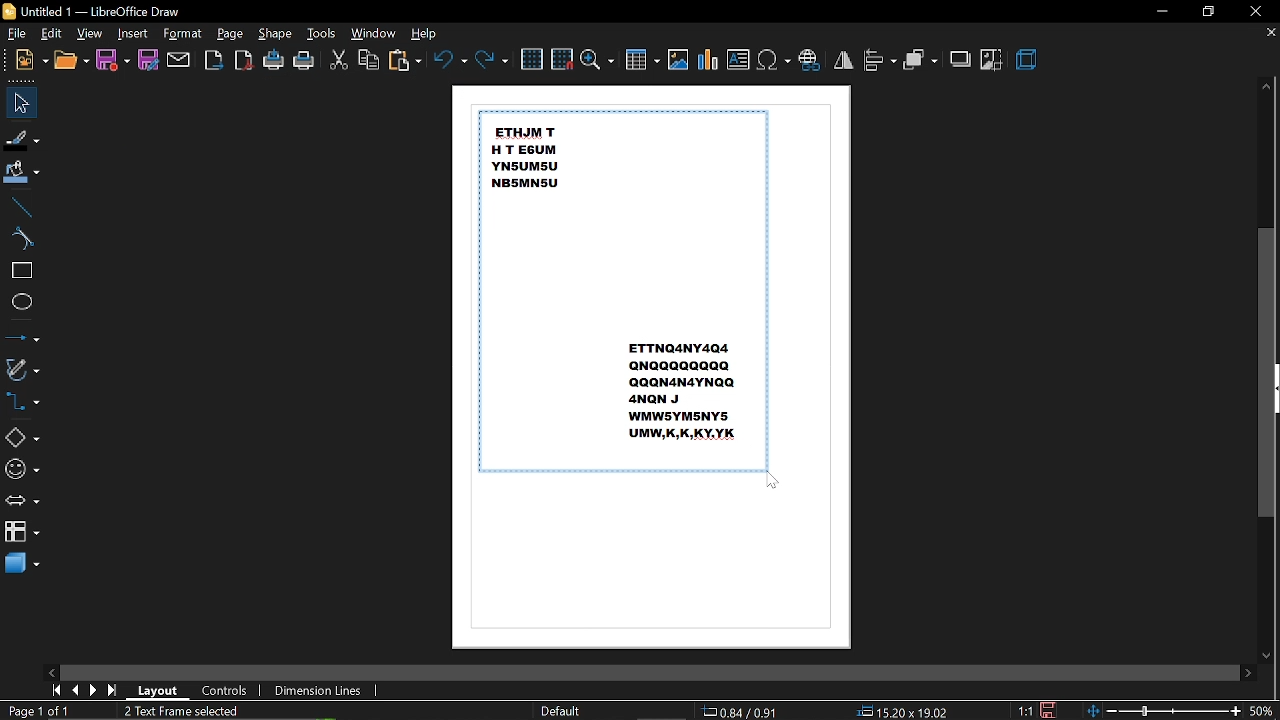 This screenshot has width=1280, height=720. Describe the element at coordinates (562, 58) in the screenshot. I see `snap to grid` at that location.